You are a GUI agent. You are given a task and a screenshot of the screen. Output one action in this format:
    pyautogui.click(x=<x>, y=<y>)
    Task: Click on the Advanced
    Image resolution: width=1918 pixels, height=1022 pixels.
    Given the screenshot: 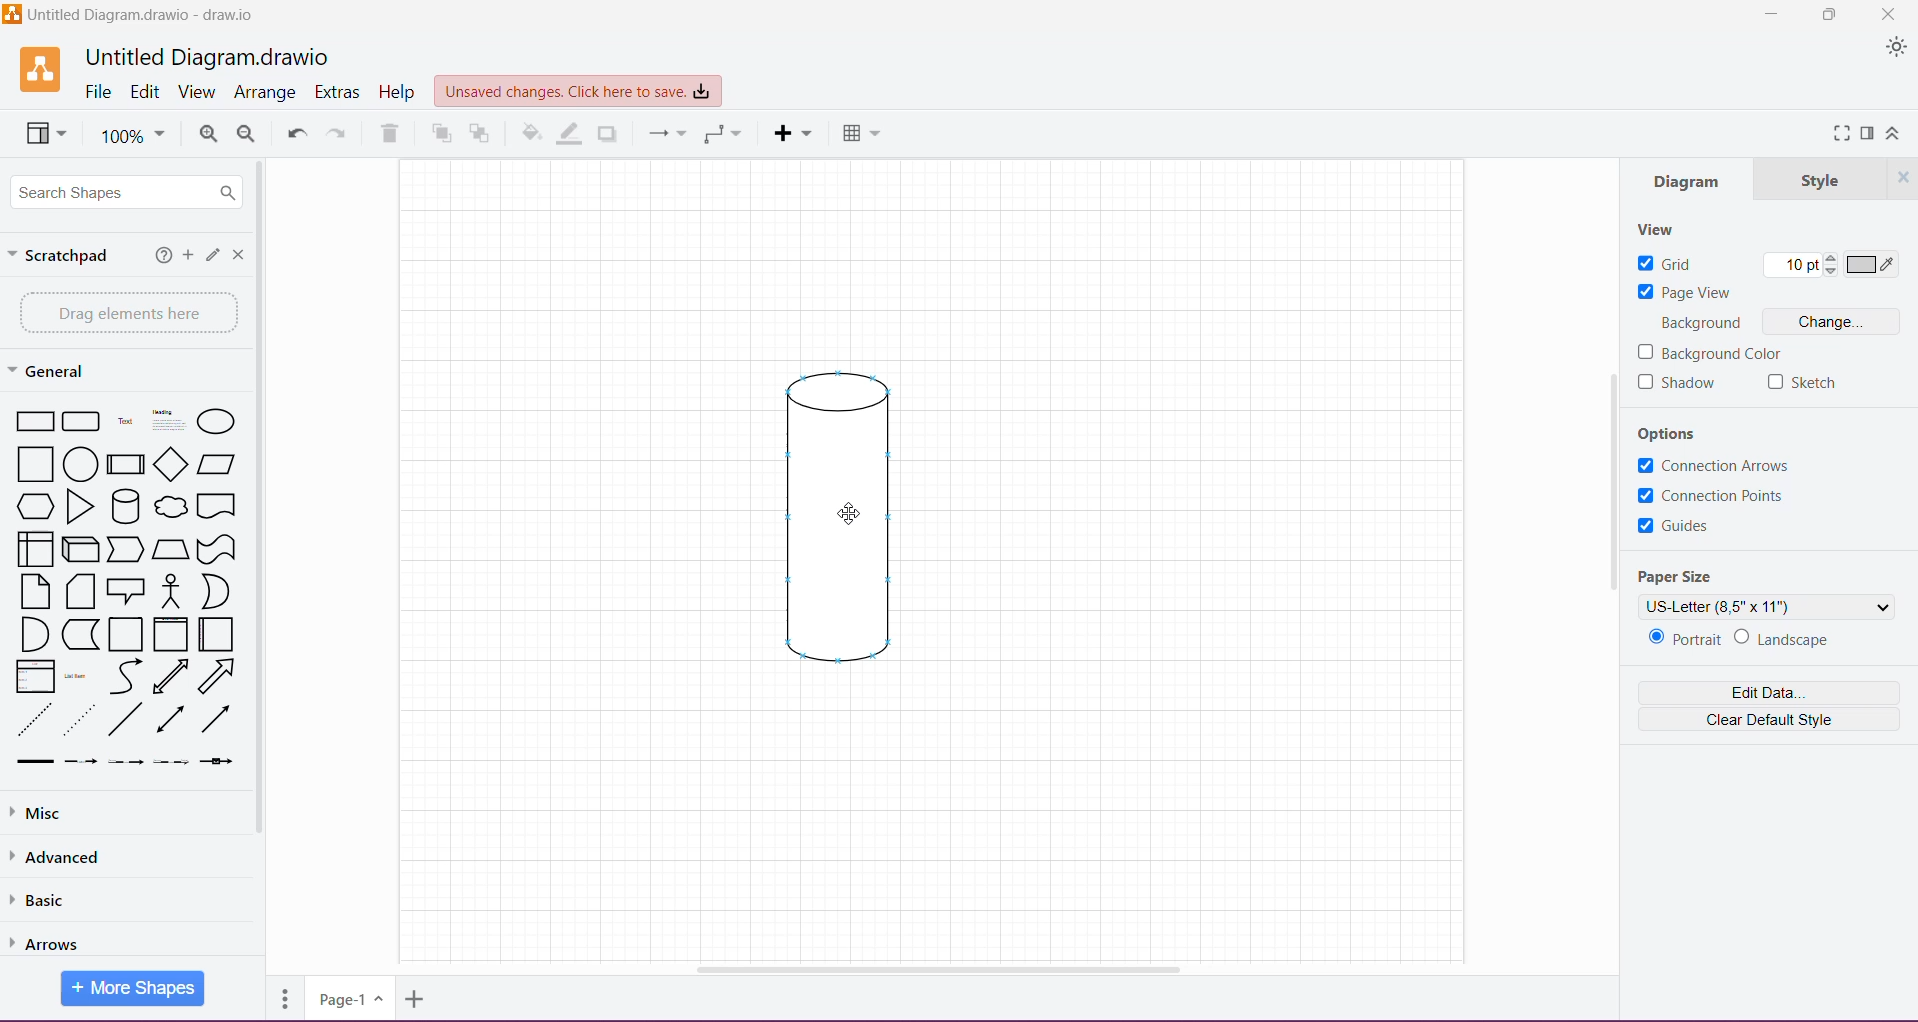 What is the action you would take?
    pyautogui.click(x=63, y=856)
    